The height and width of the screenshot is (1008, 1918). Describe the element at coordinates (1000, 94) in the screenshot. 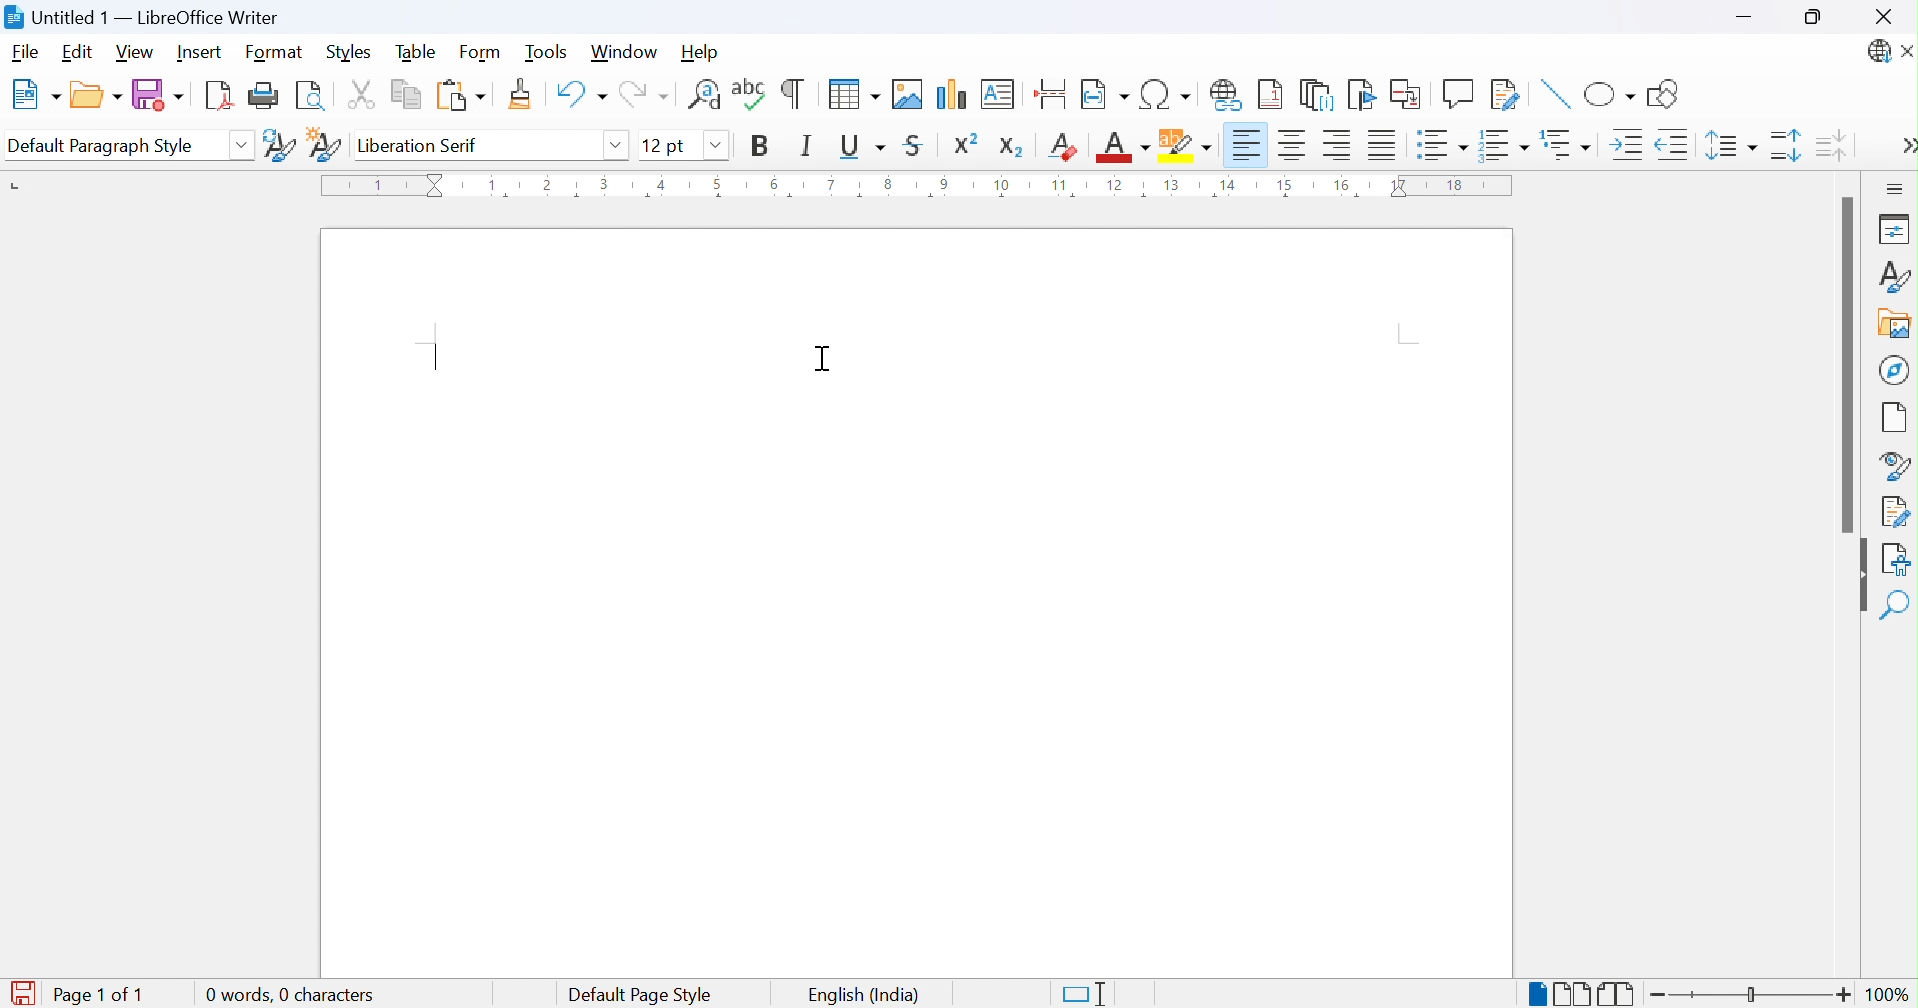

I see `Insert text box` at that location.